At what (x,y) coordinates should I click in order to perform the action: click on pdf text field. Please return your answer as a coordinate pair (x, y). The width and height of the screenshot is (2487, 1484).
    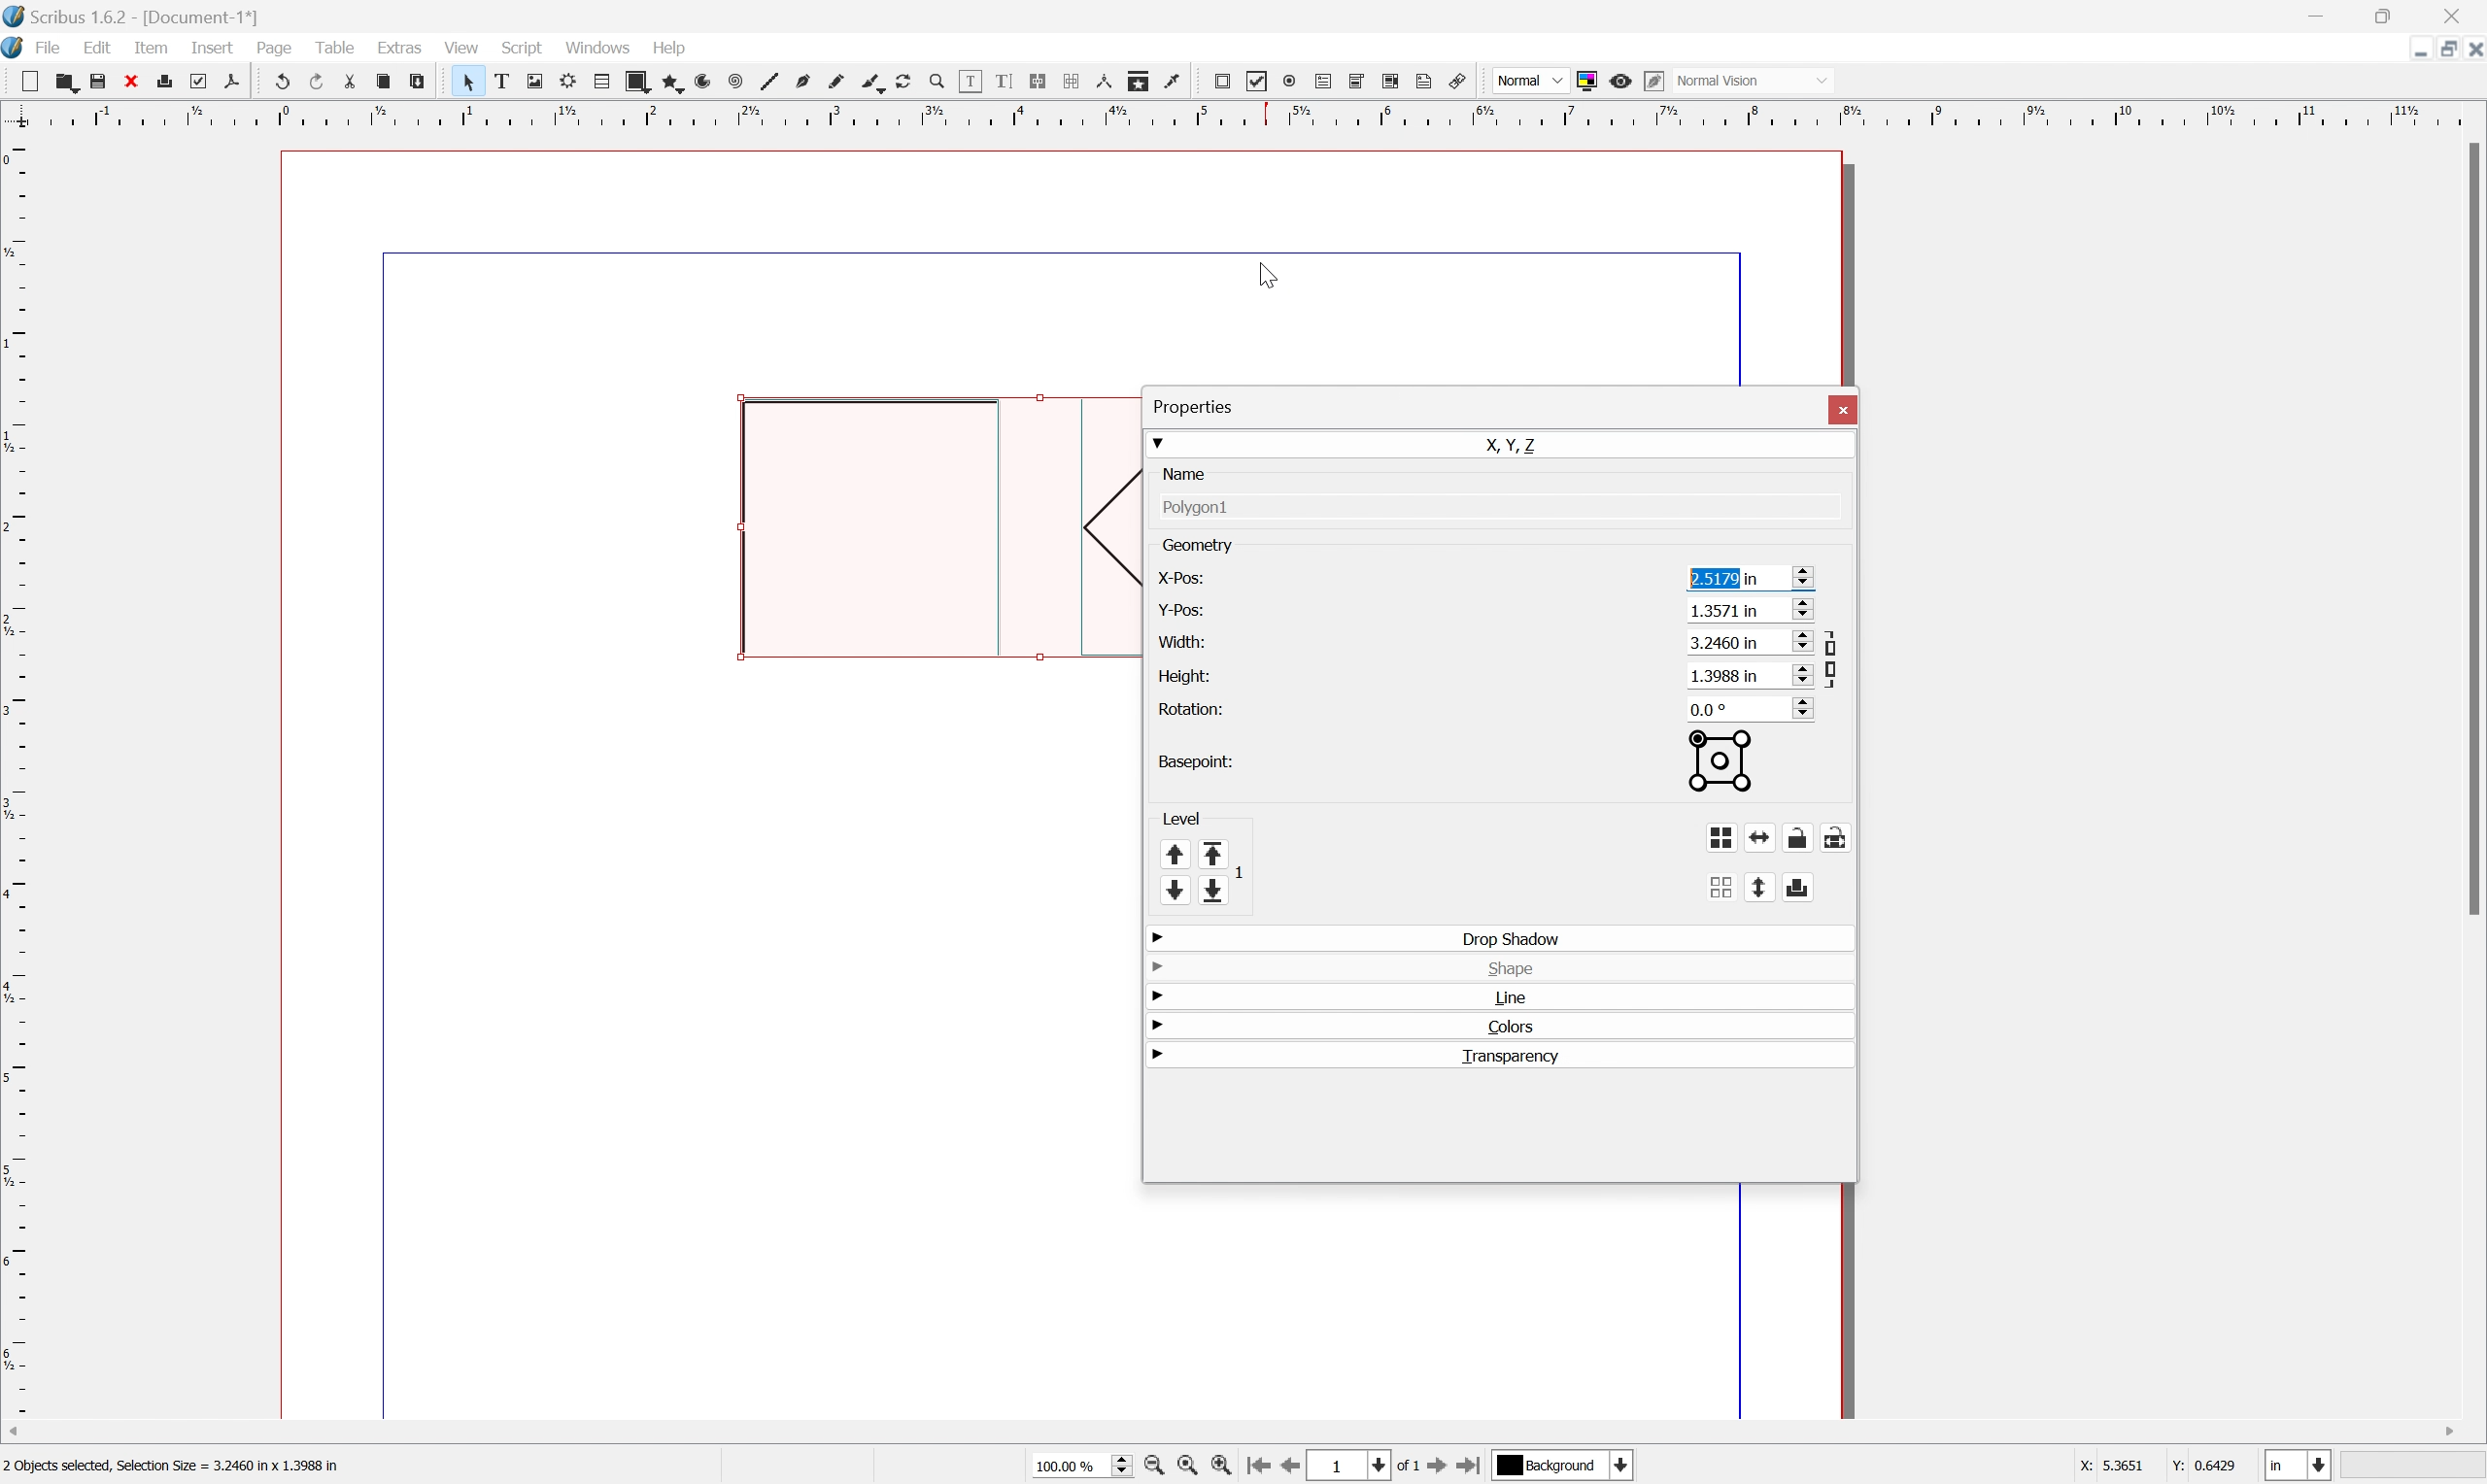
    Looking at the image, I should click on (1322, 79).